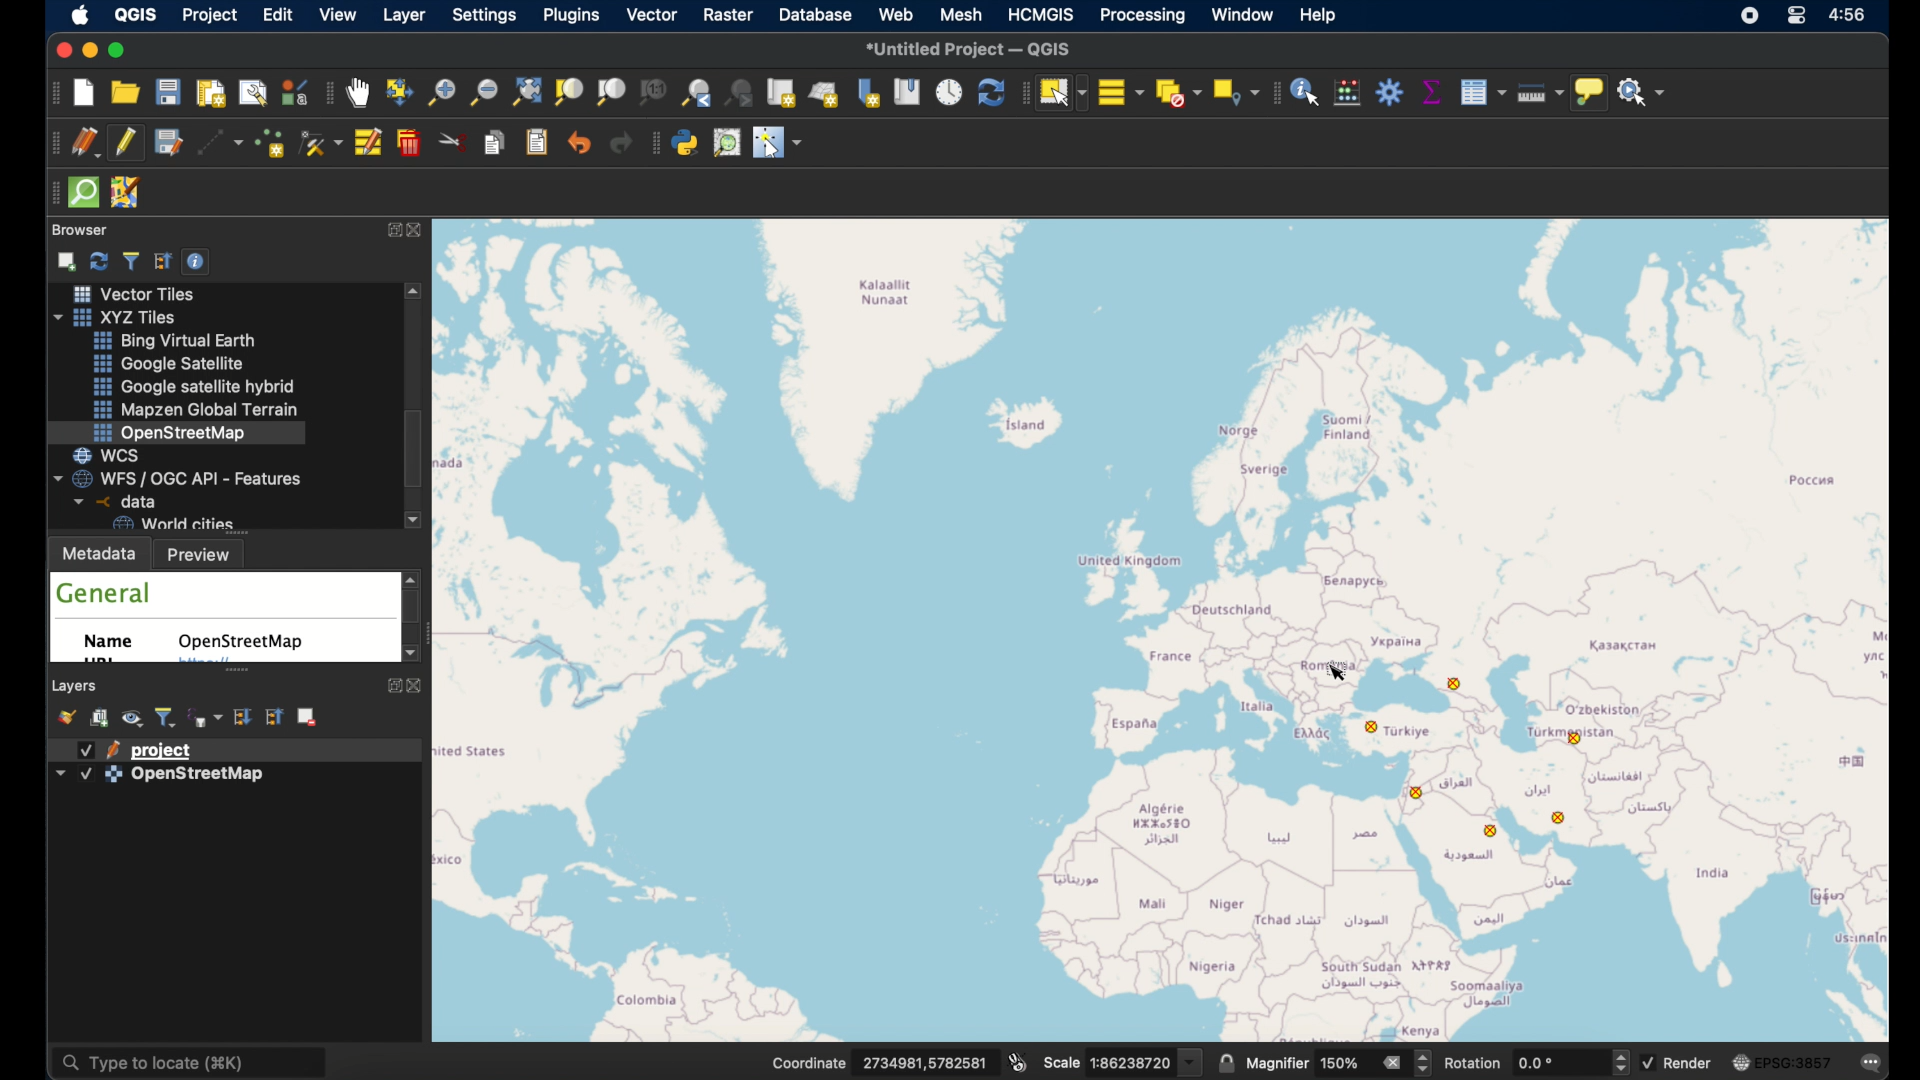  I want to click on messages, so click(1871, 1060).